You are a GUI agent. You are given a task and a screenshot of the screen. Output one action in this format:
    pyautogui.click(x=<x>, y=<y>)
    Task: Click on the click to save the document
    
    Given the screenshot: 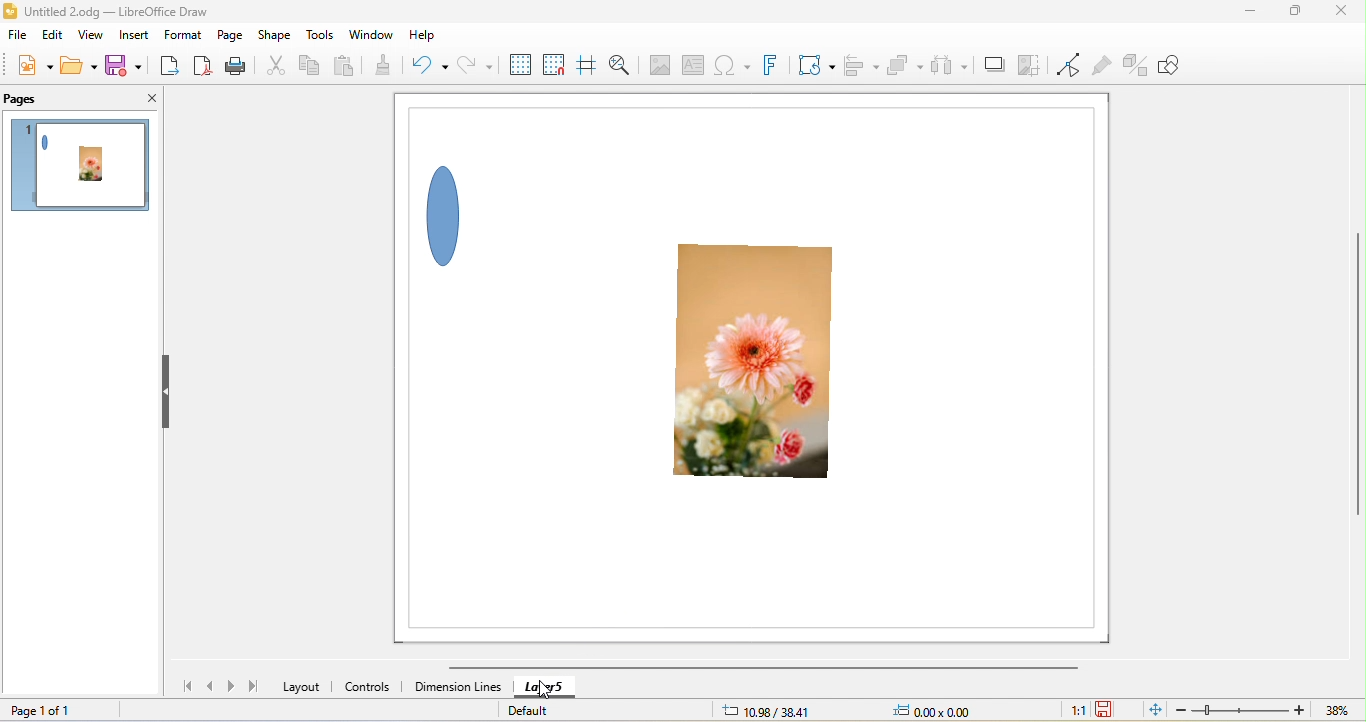 What is the action you would take?
    pyautogui.click(x=1106, y=710)
    